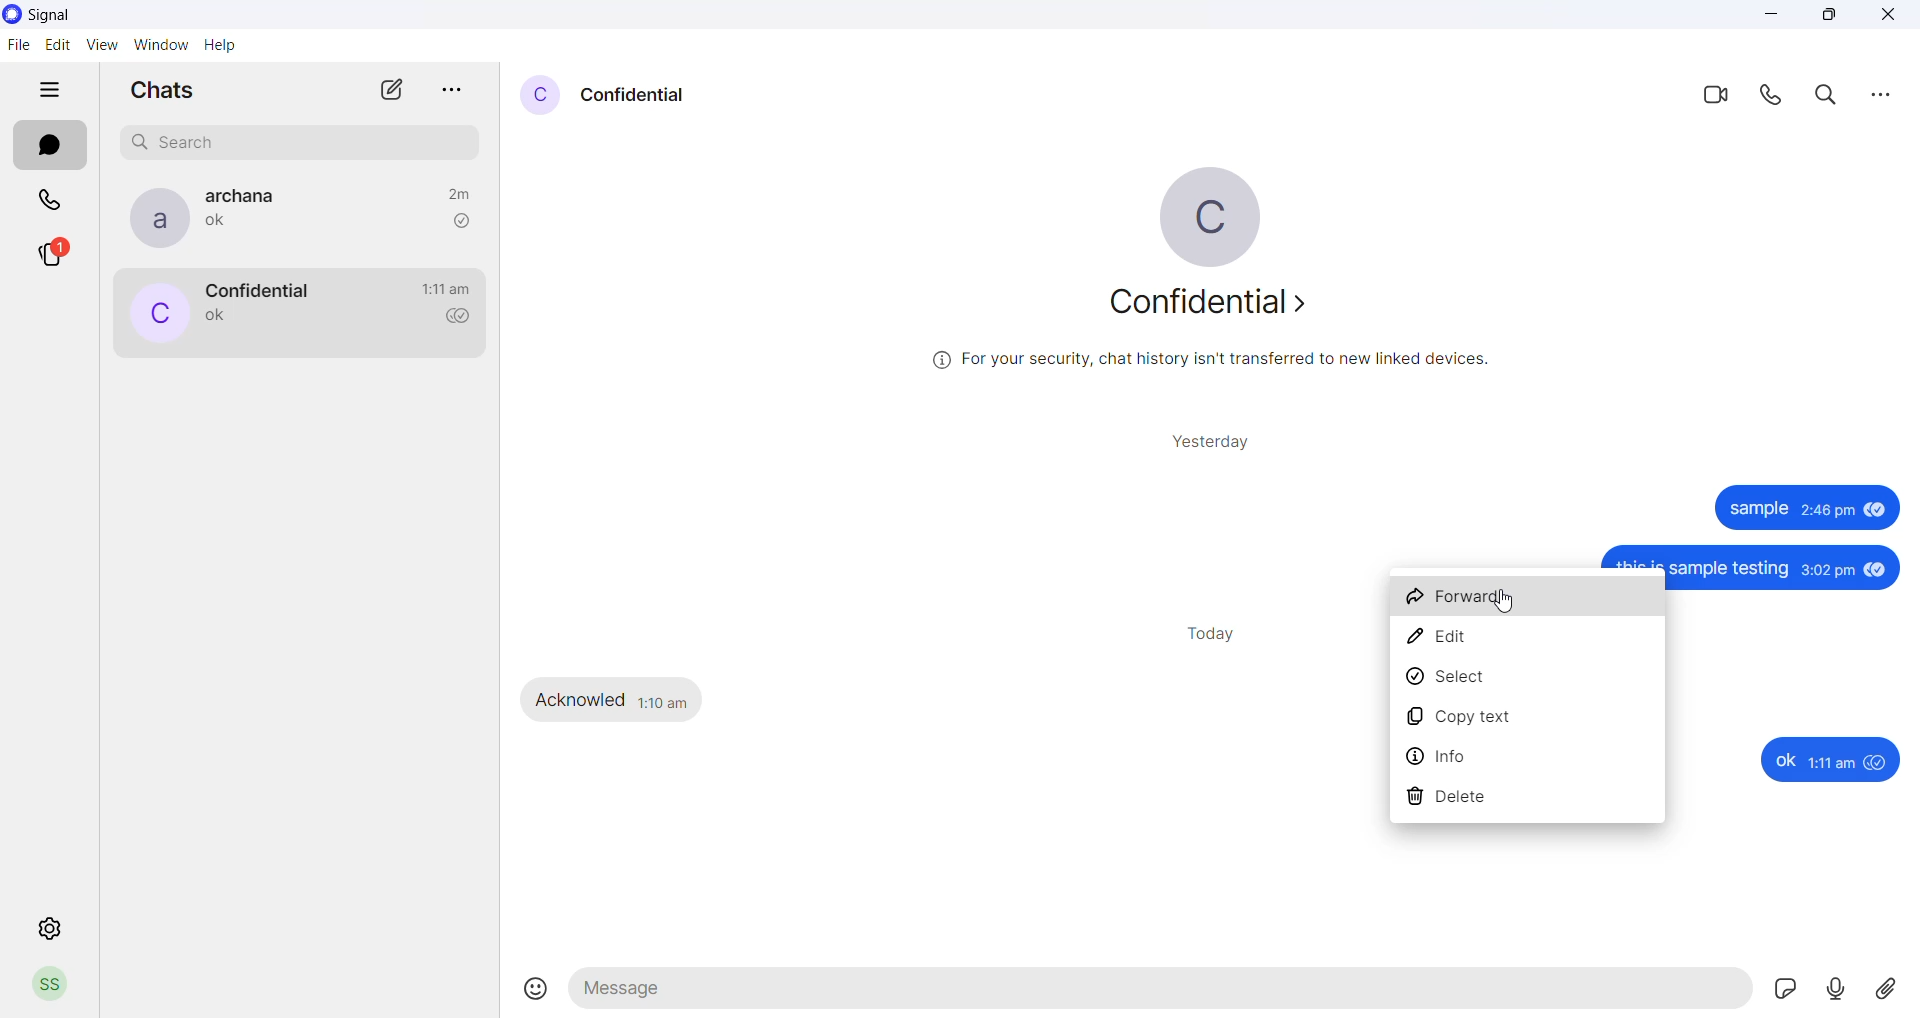  I want to click on close, so click(1888, 17).